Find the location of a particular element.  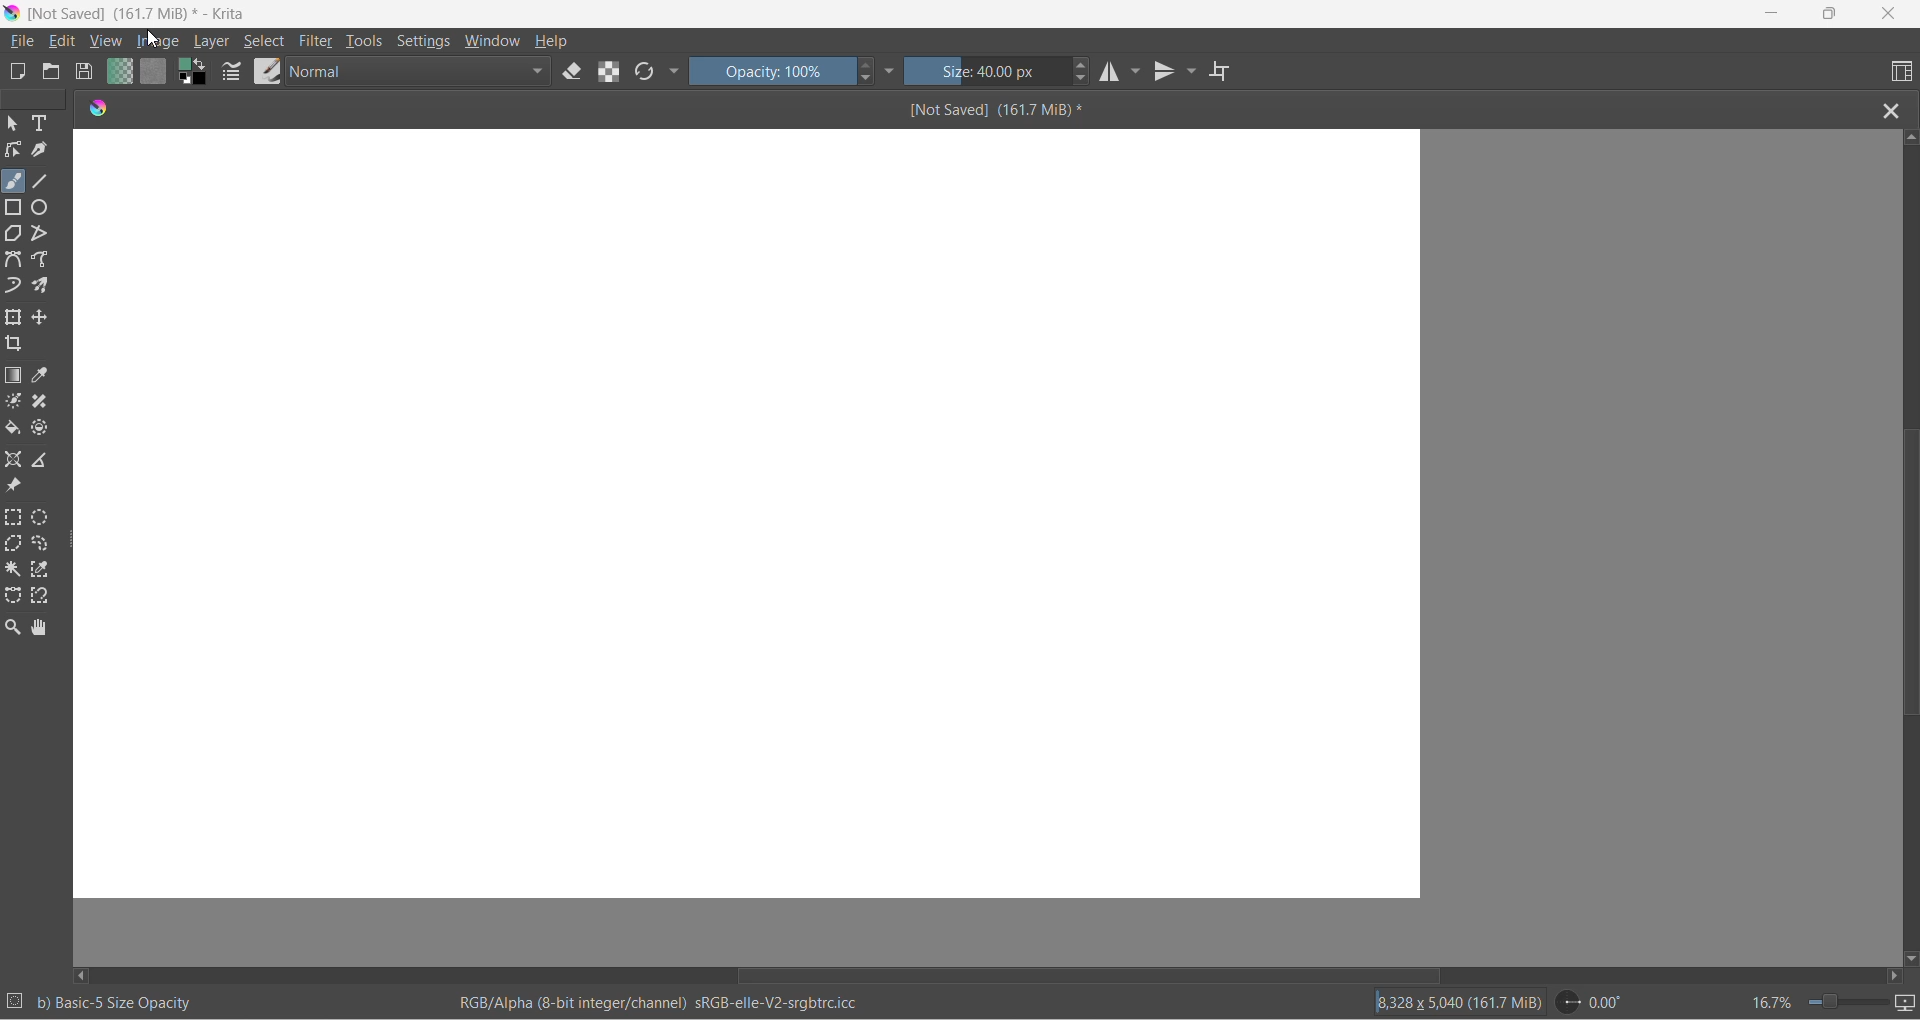

select is located at coordinates (268, 42).